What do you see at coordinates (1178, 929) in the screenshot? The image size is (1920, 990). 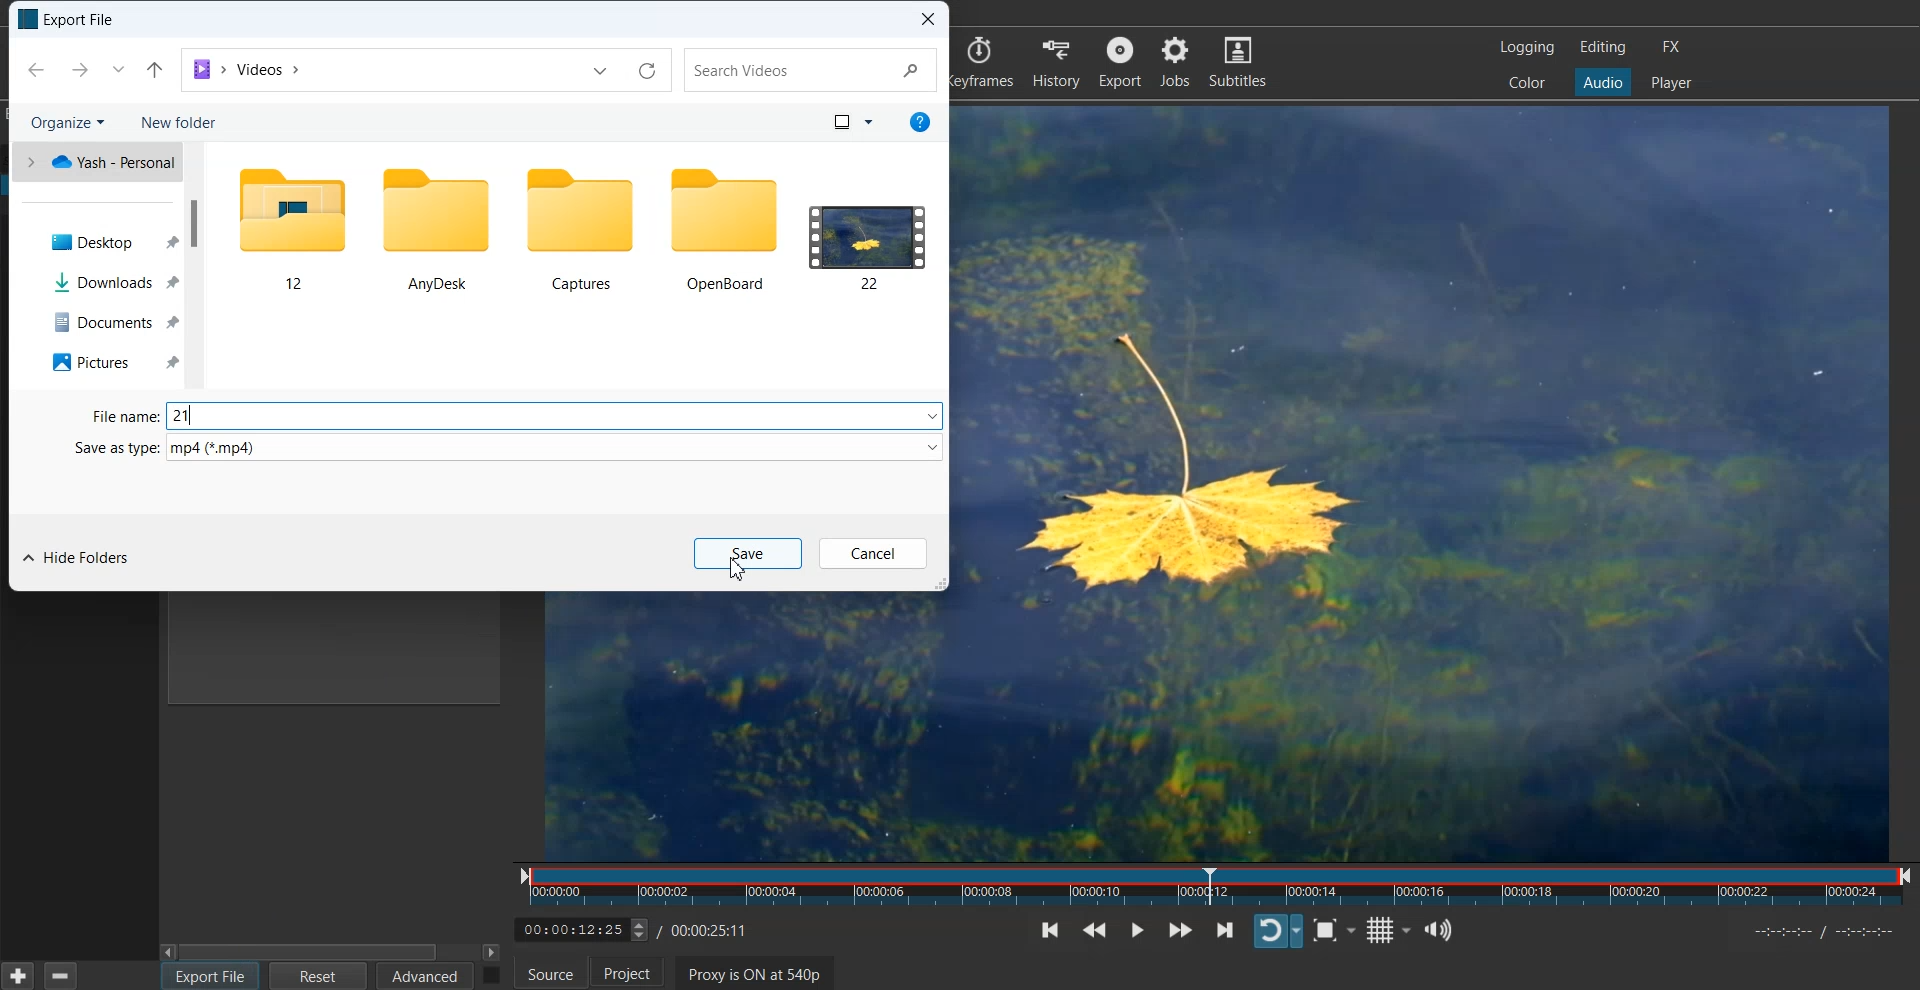 I see `Play quickly forwards` at bounding box center [1178, 929].